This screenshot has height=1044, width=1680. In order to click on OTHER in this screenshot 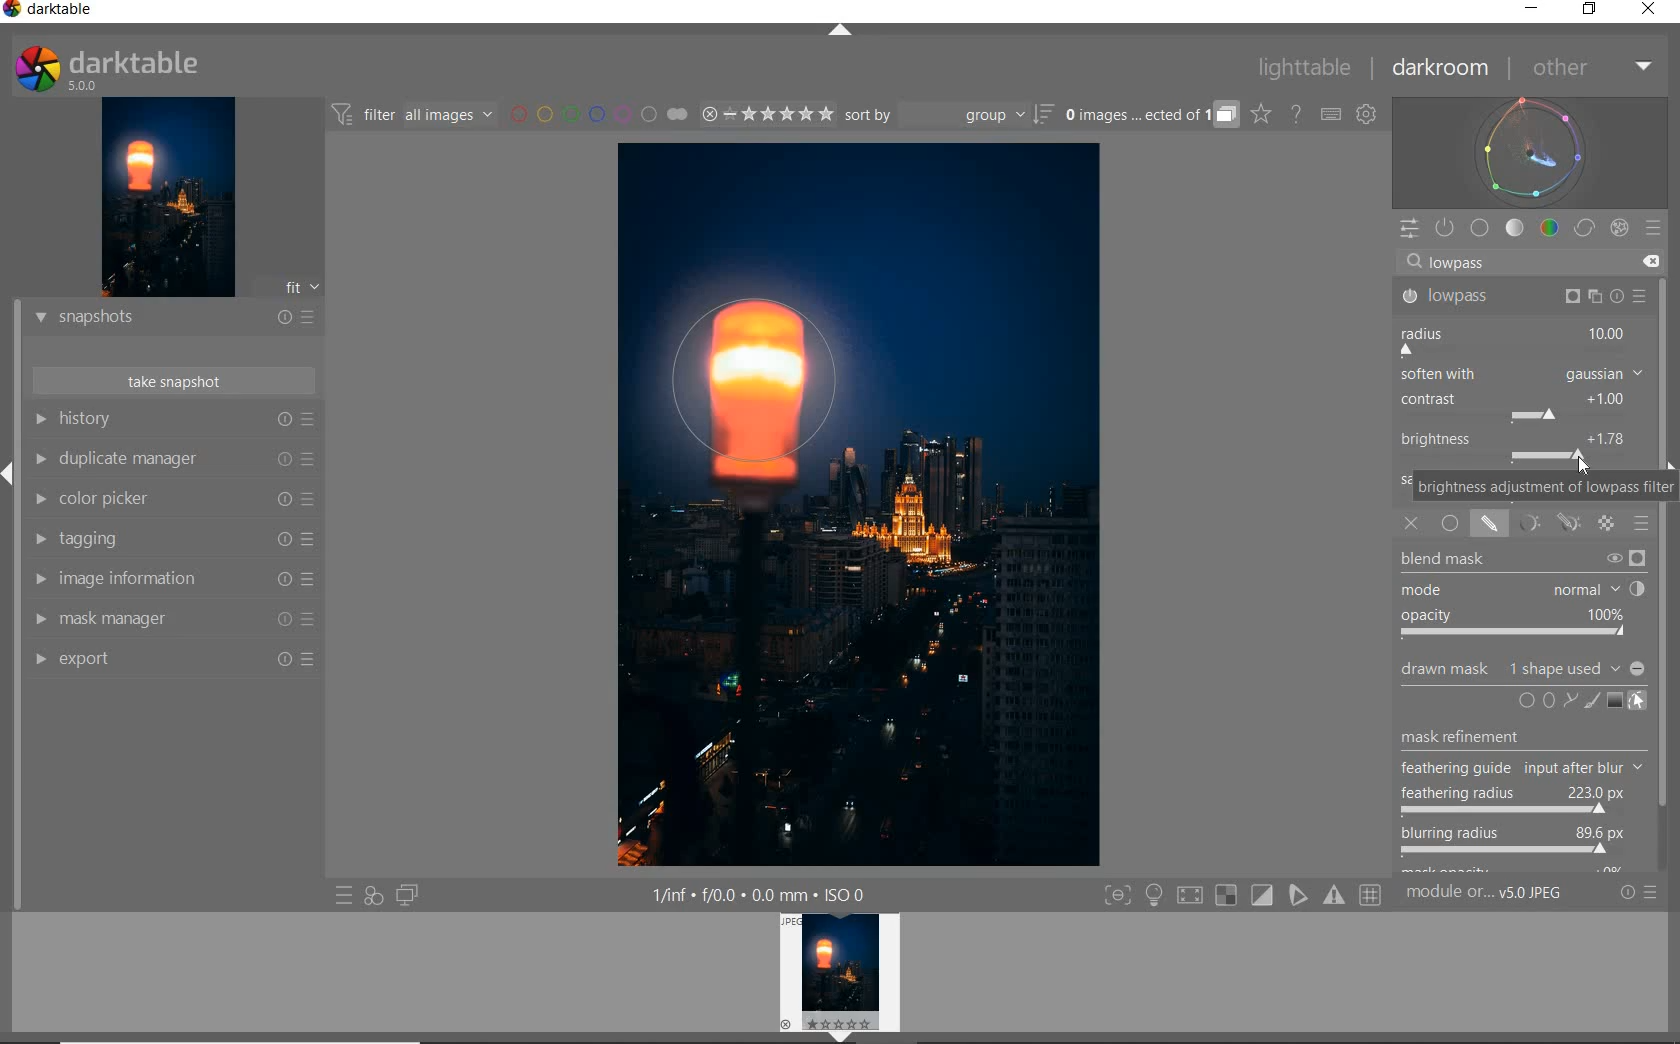, I will do `click(1591, 68)`.